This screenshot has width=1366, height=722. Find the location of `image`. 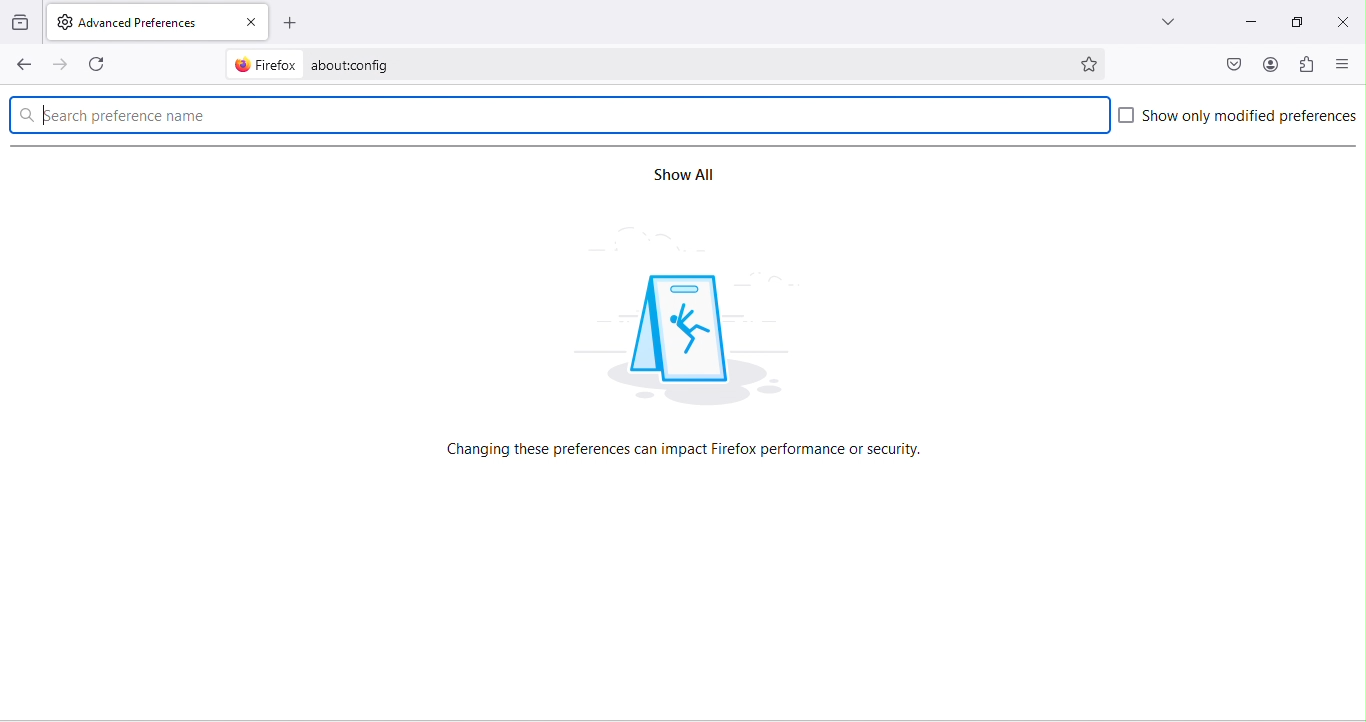

image is located at coordinates (689, 337).